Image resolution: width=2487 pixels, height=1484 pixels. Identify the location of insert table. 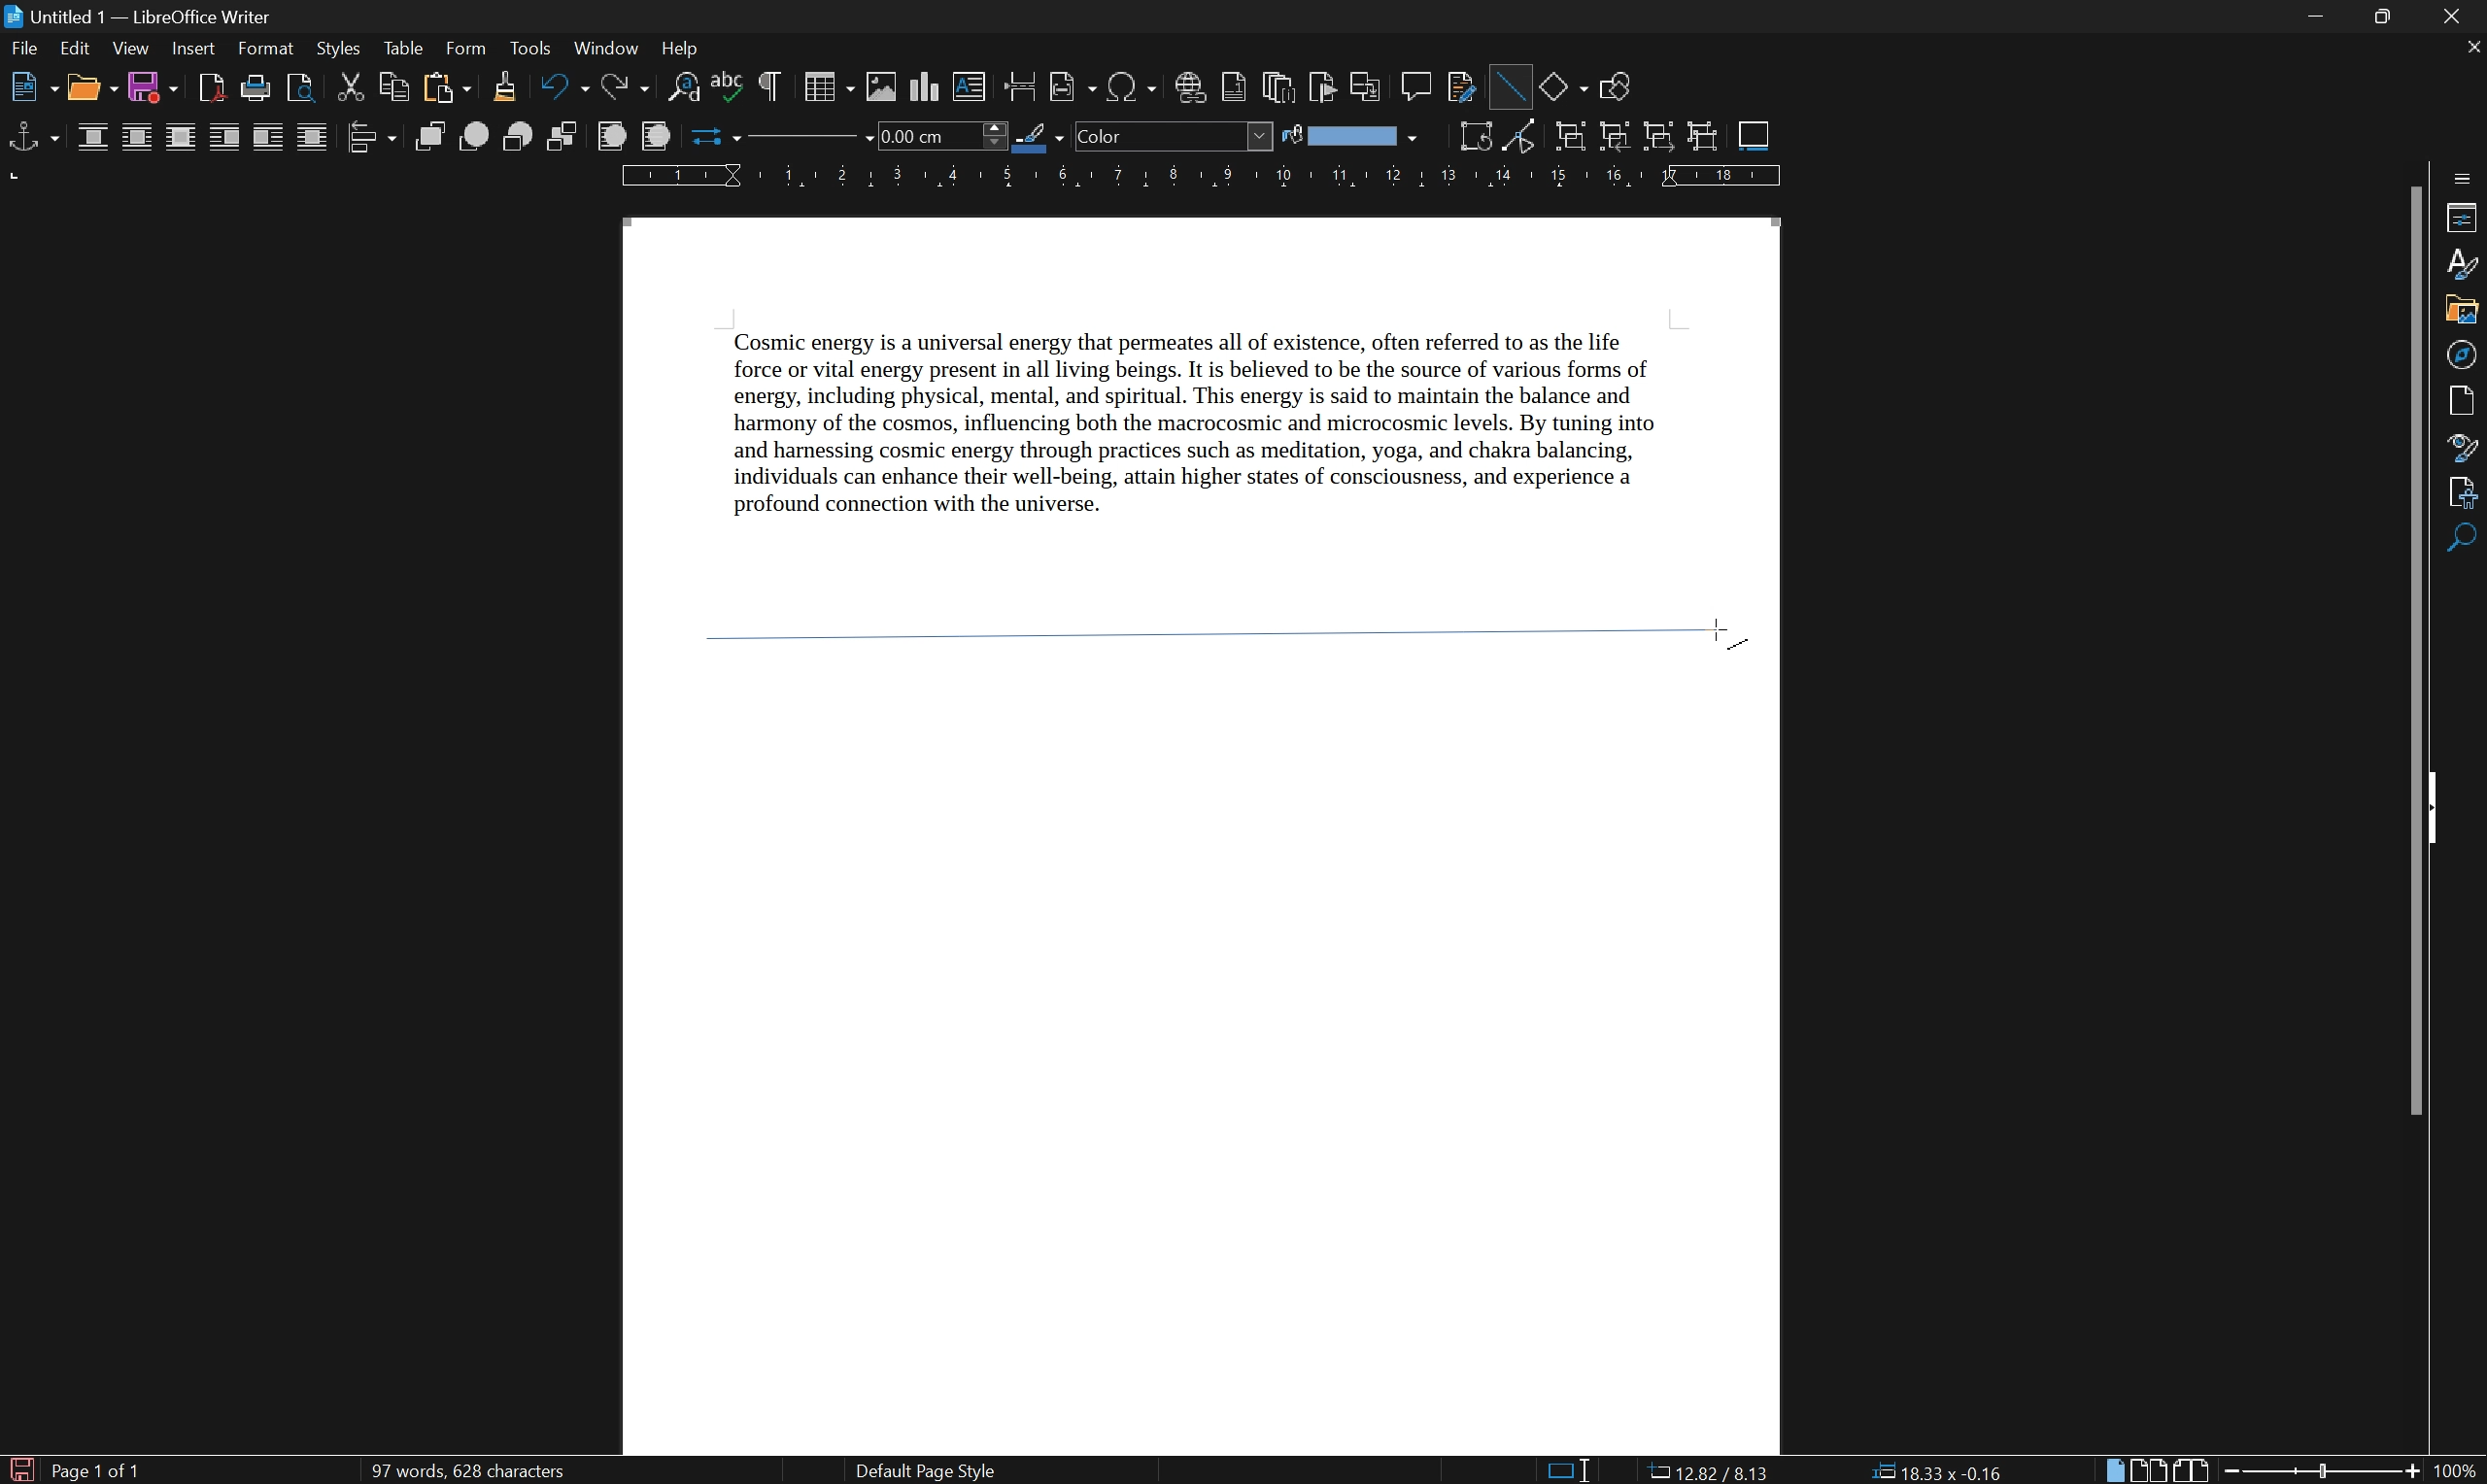
(827, 86).